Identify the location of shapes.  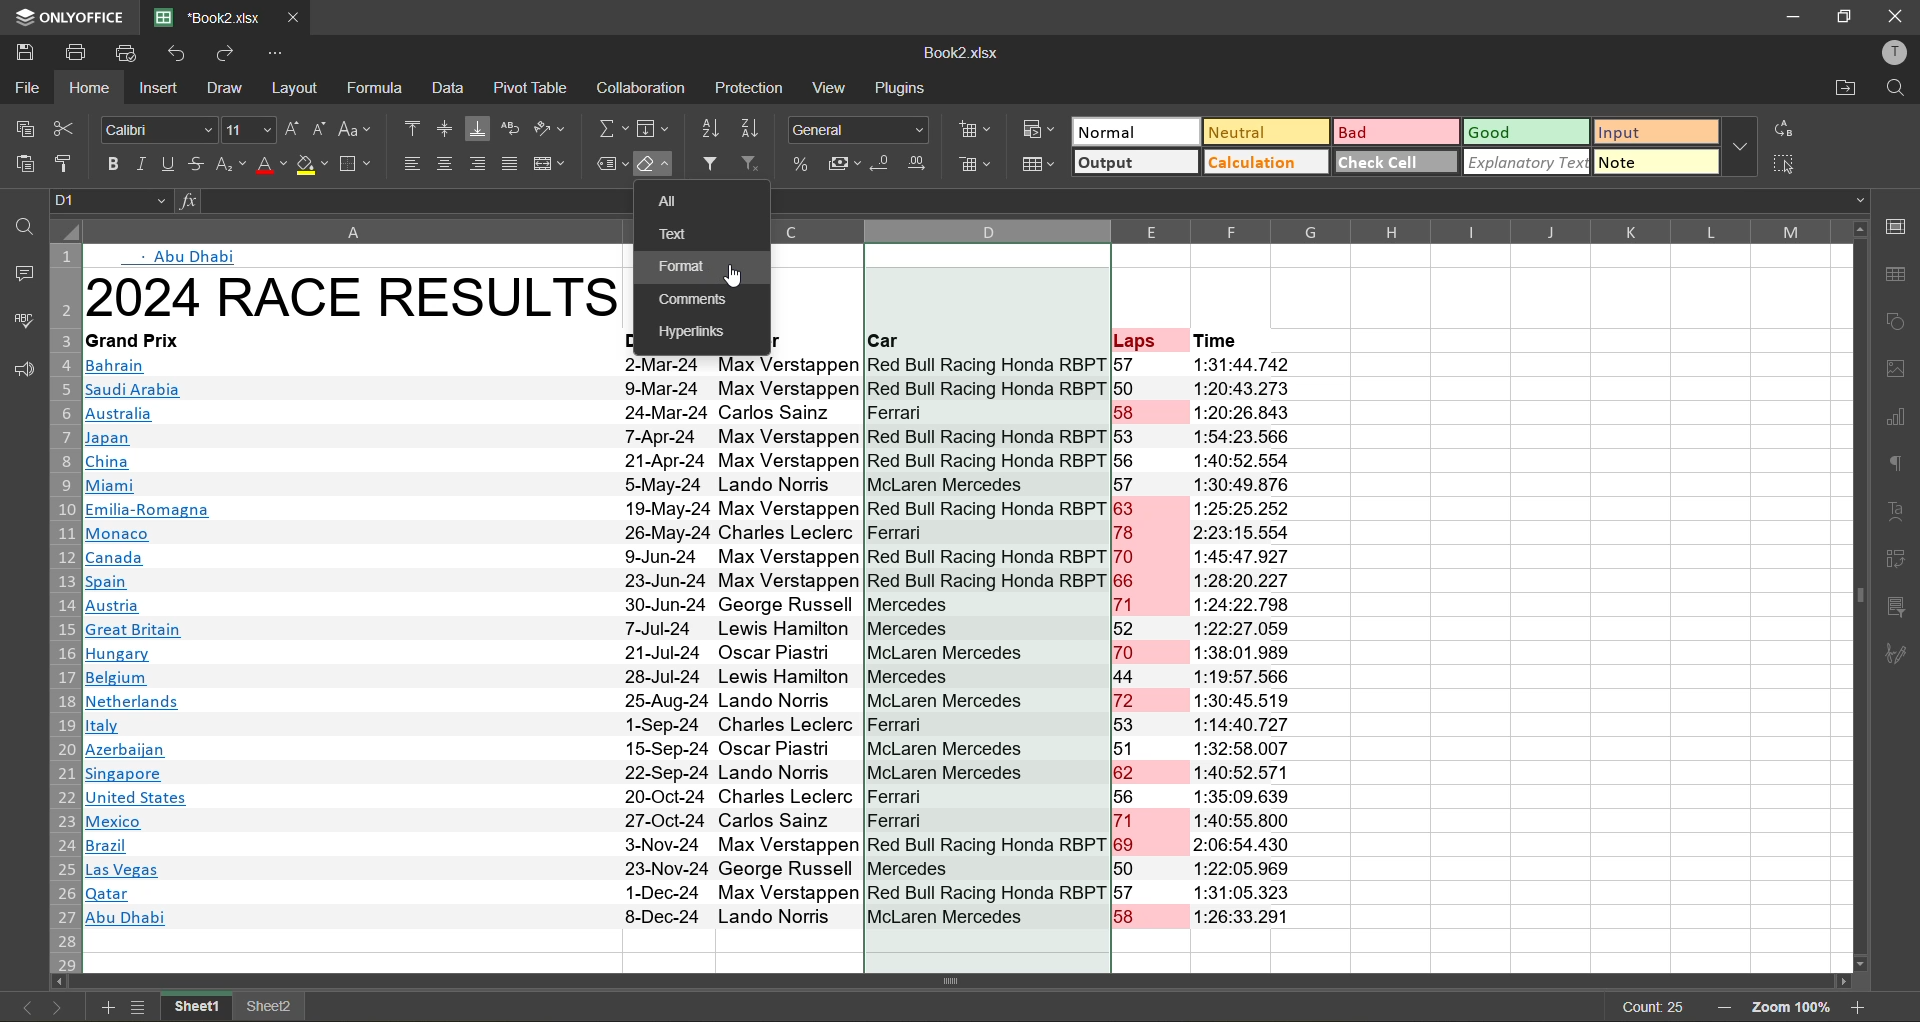
(1901, 324).